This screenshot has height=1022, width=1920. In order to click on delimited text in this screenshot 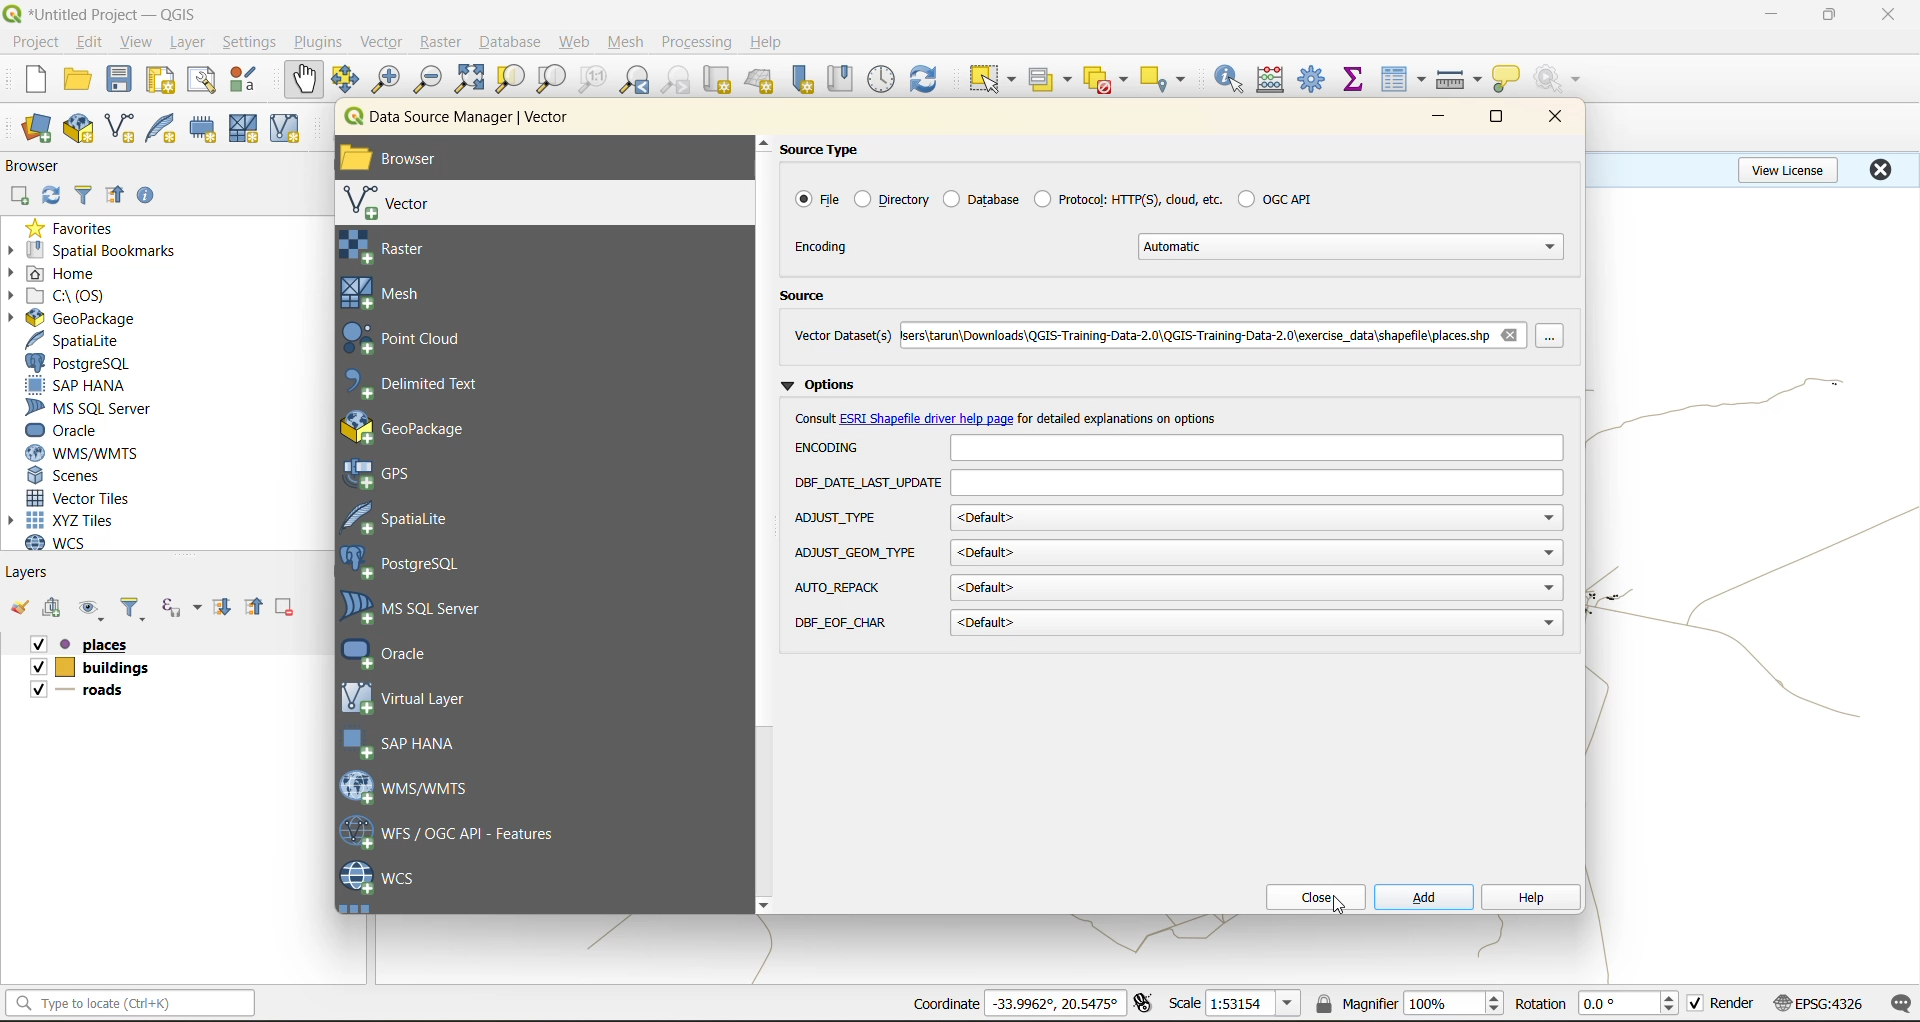, I will do `click(423, 384)`.